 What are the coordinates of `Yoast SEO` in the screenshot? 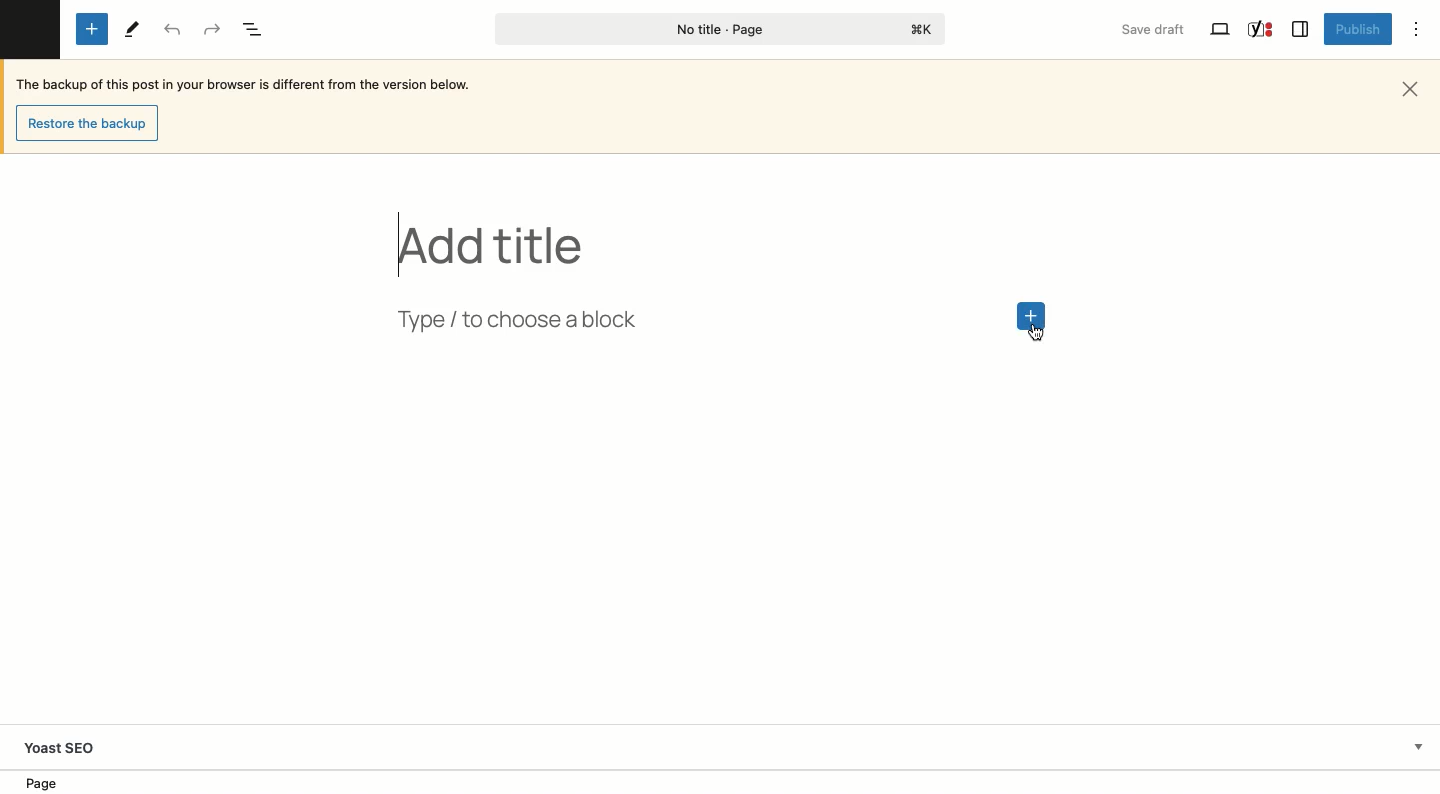 It's located at (1261, 30).